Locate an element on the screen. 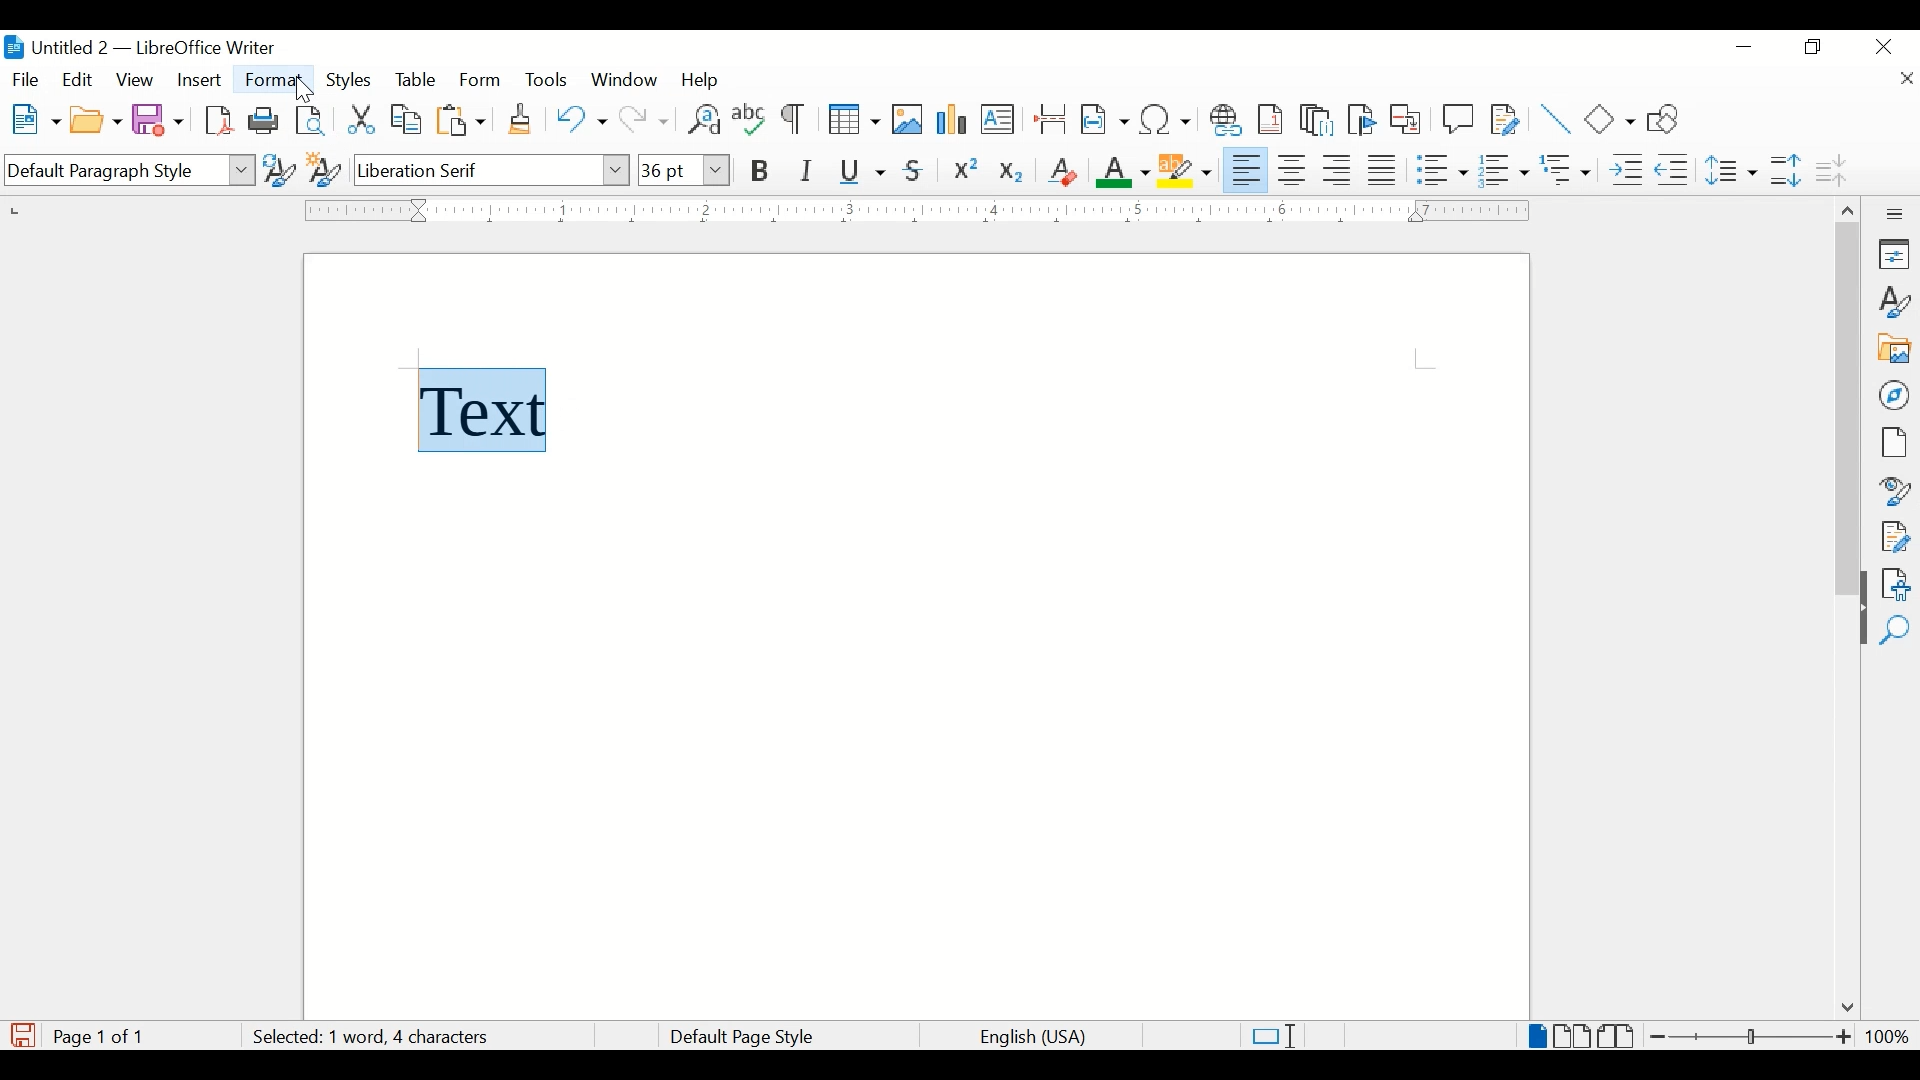  strikethrough is located at coordinates (914, 171).